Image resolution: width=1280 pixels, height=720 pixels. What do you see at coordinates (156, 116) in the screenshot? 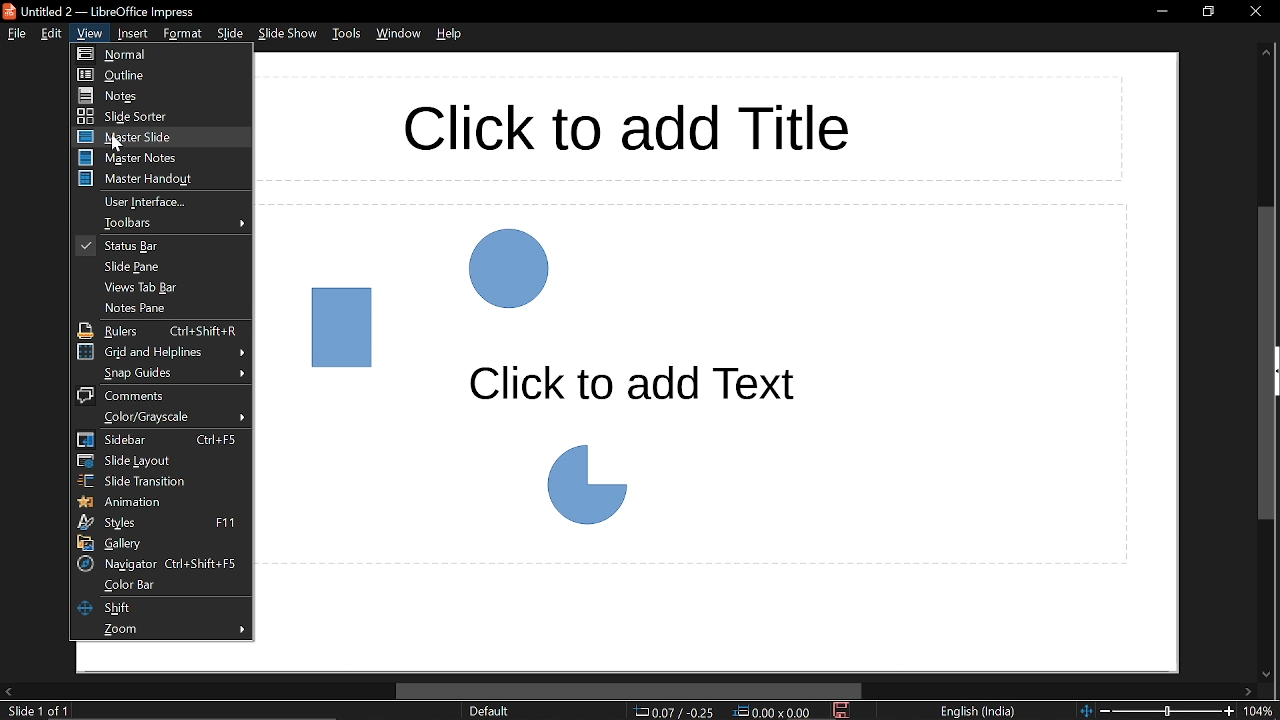
I see `Slide sorter` at bounding box center [156, 116].